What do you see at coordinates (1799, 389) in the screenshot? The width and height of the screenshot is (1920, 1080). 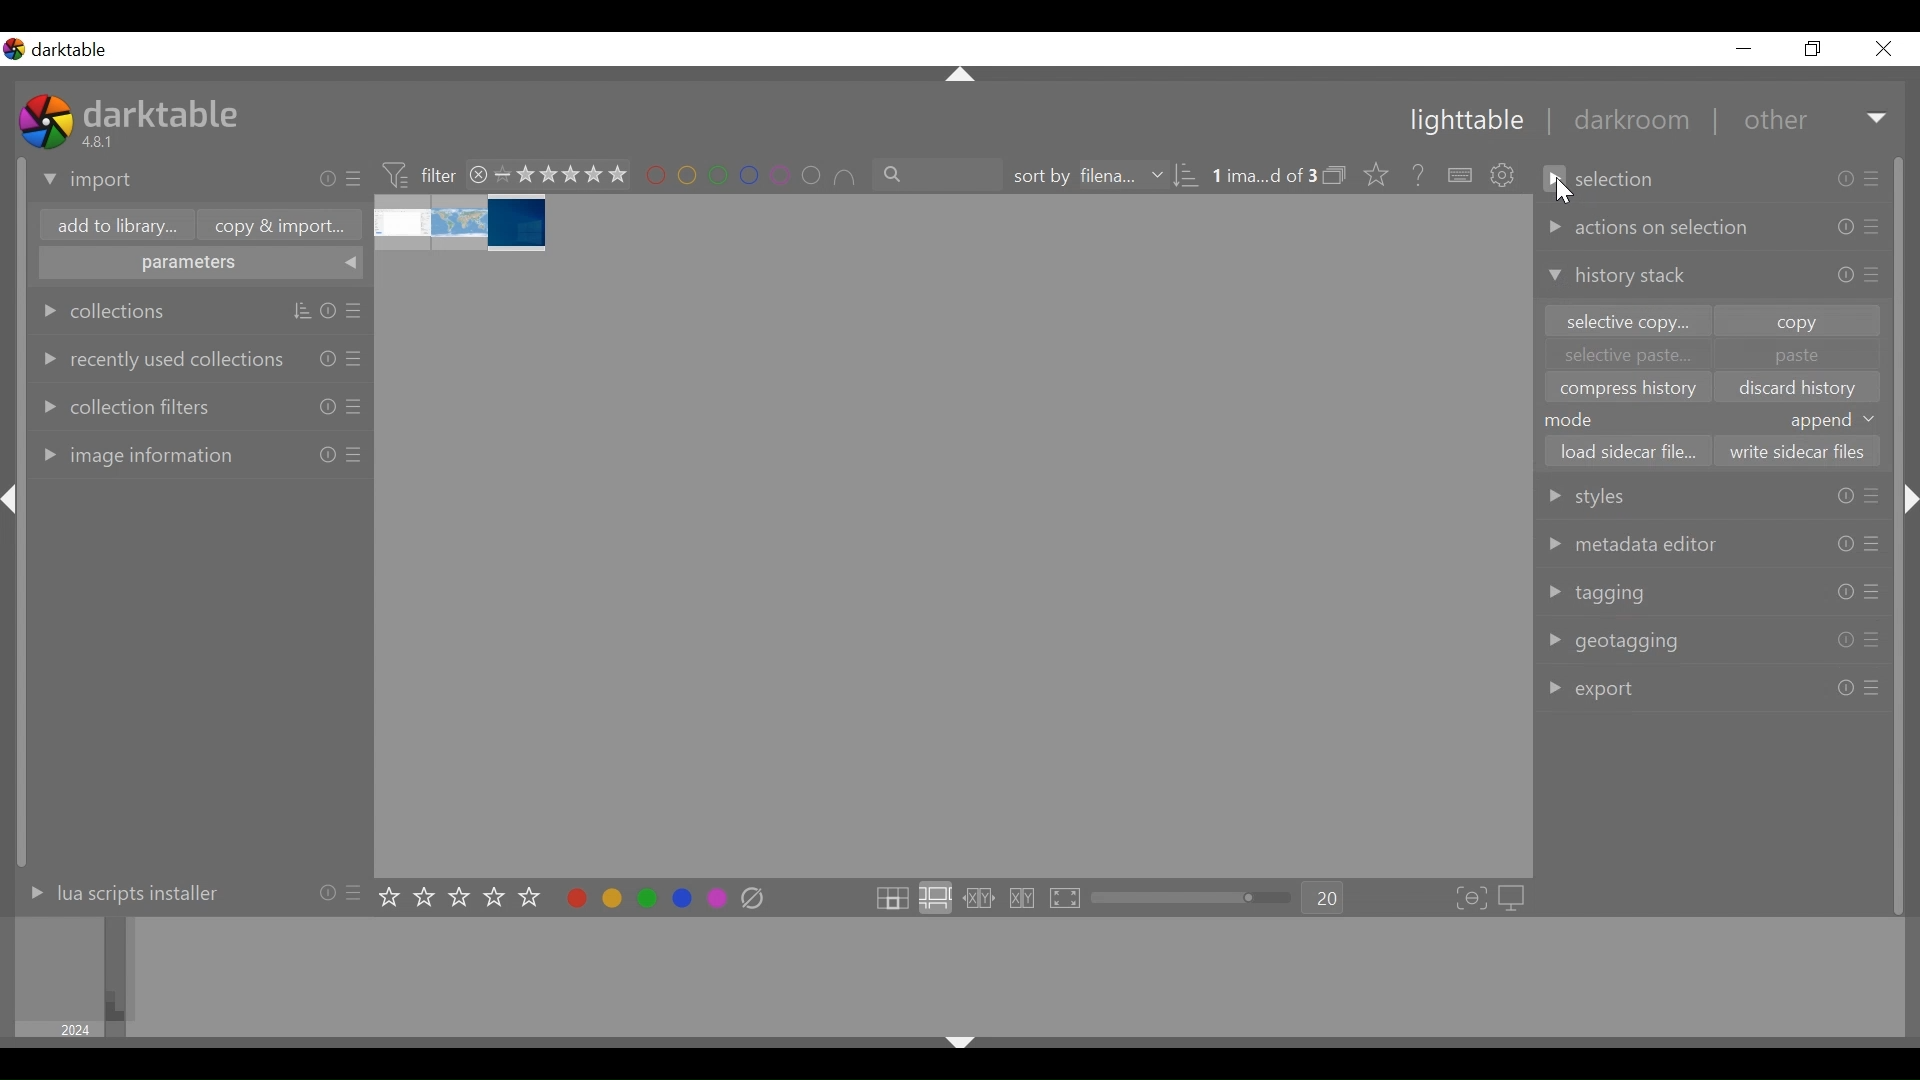 I see `discard history` at bounding box center [1799, 389].